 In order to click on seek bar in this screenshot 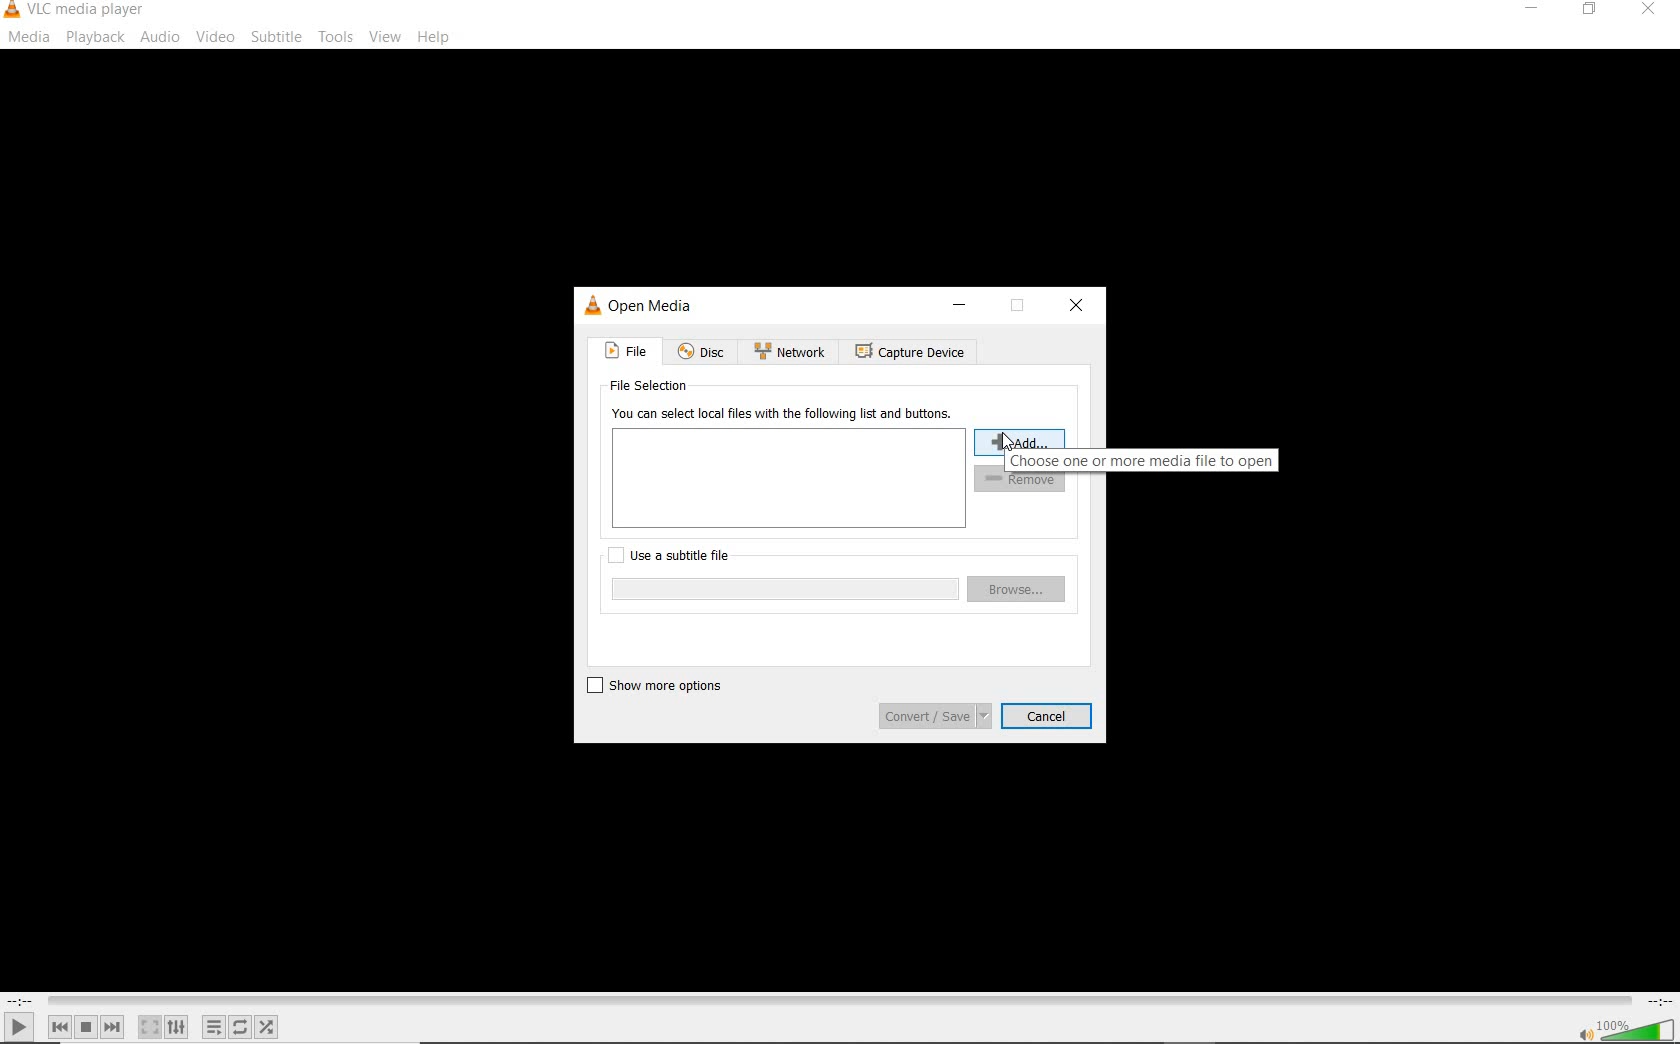, I will do `click(837, 1001)`.